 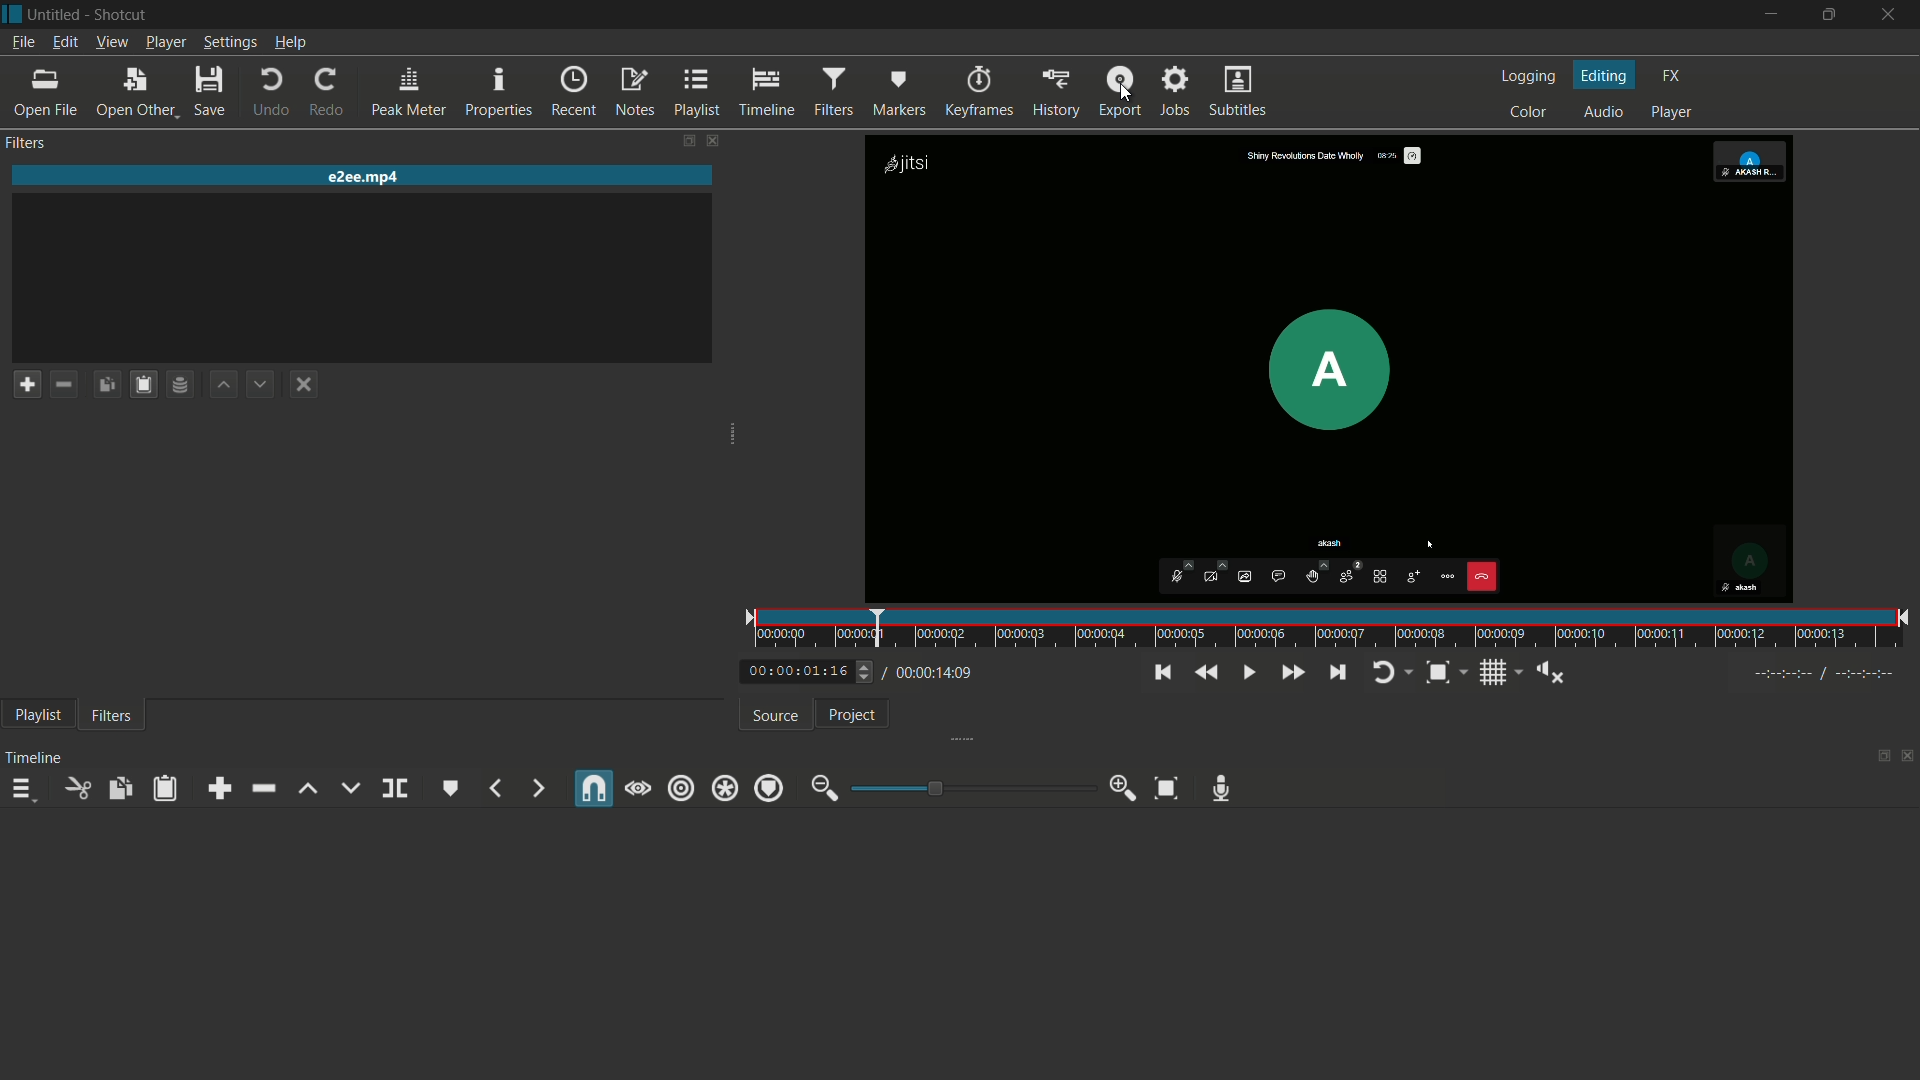 What do you see at coordinates (452, 788) in the screenshot?
I see `create or edit marker` at bounding box center [452, 788].